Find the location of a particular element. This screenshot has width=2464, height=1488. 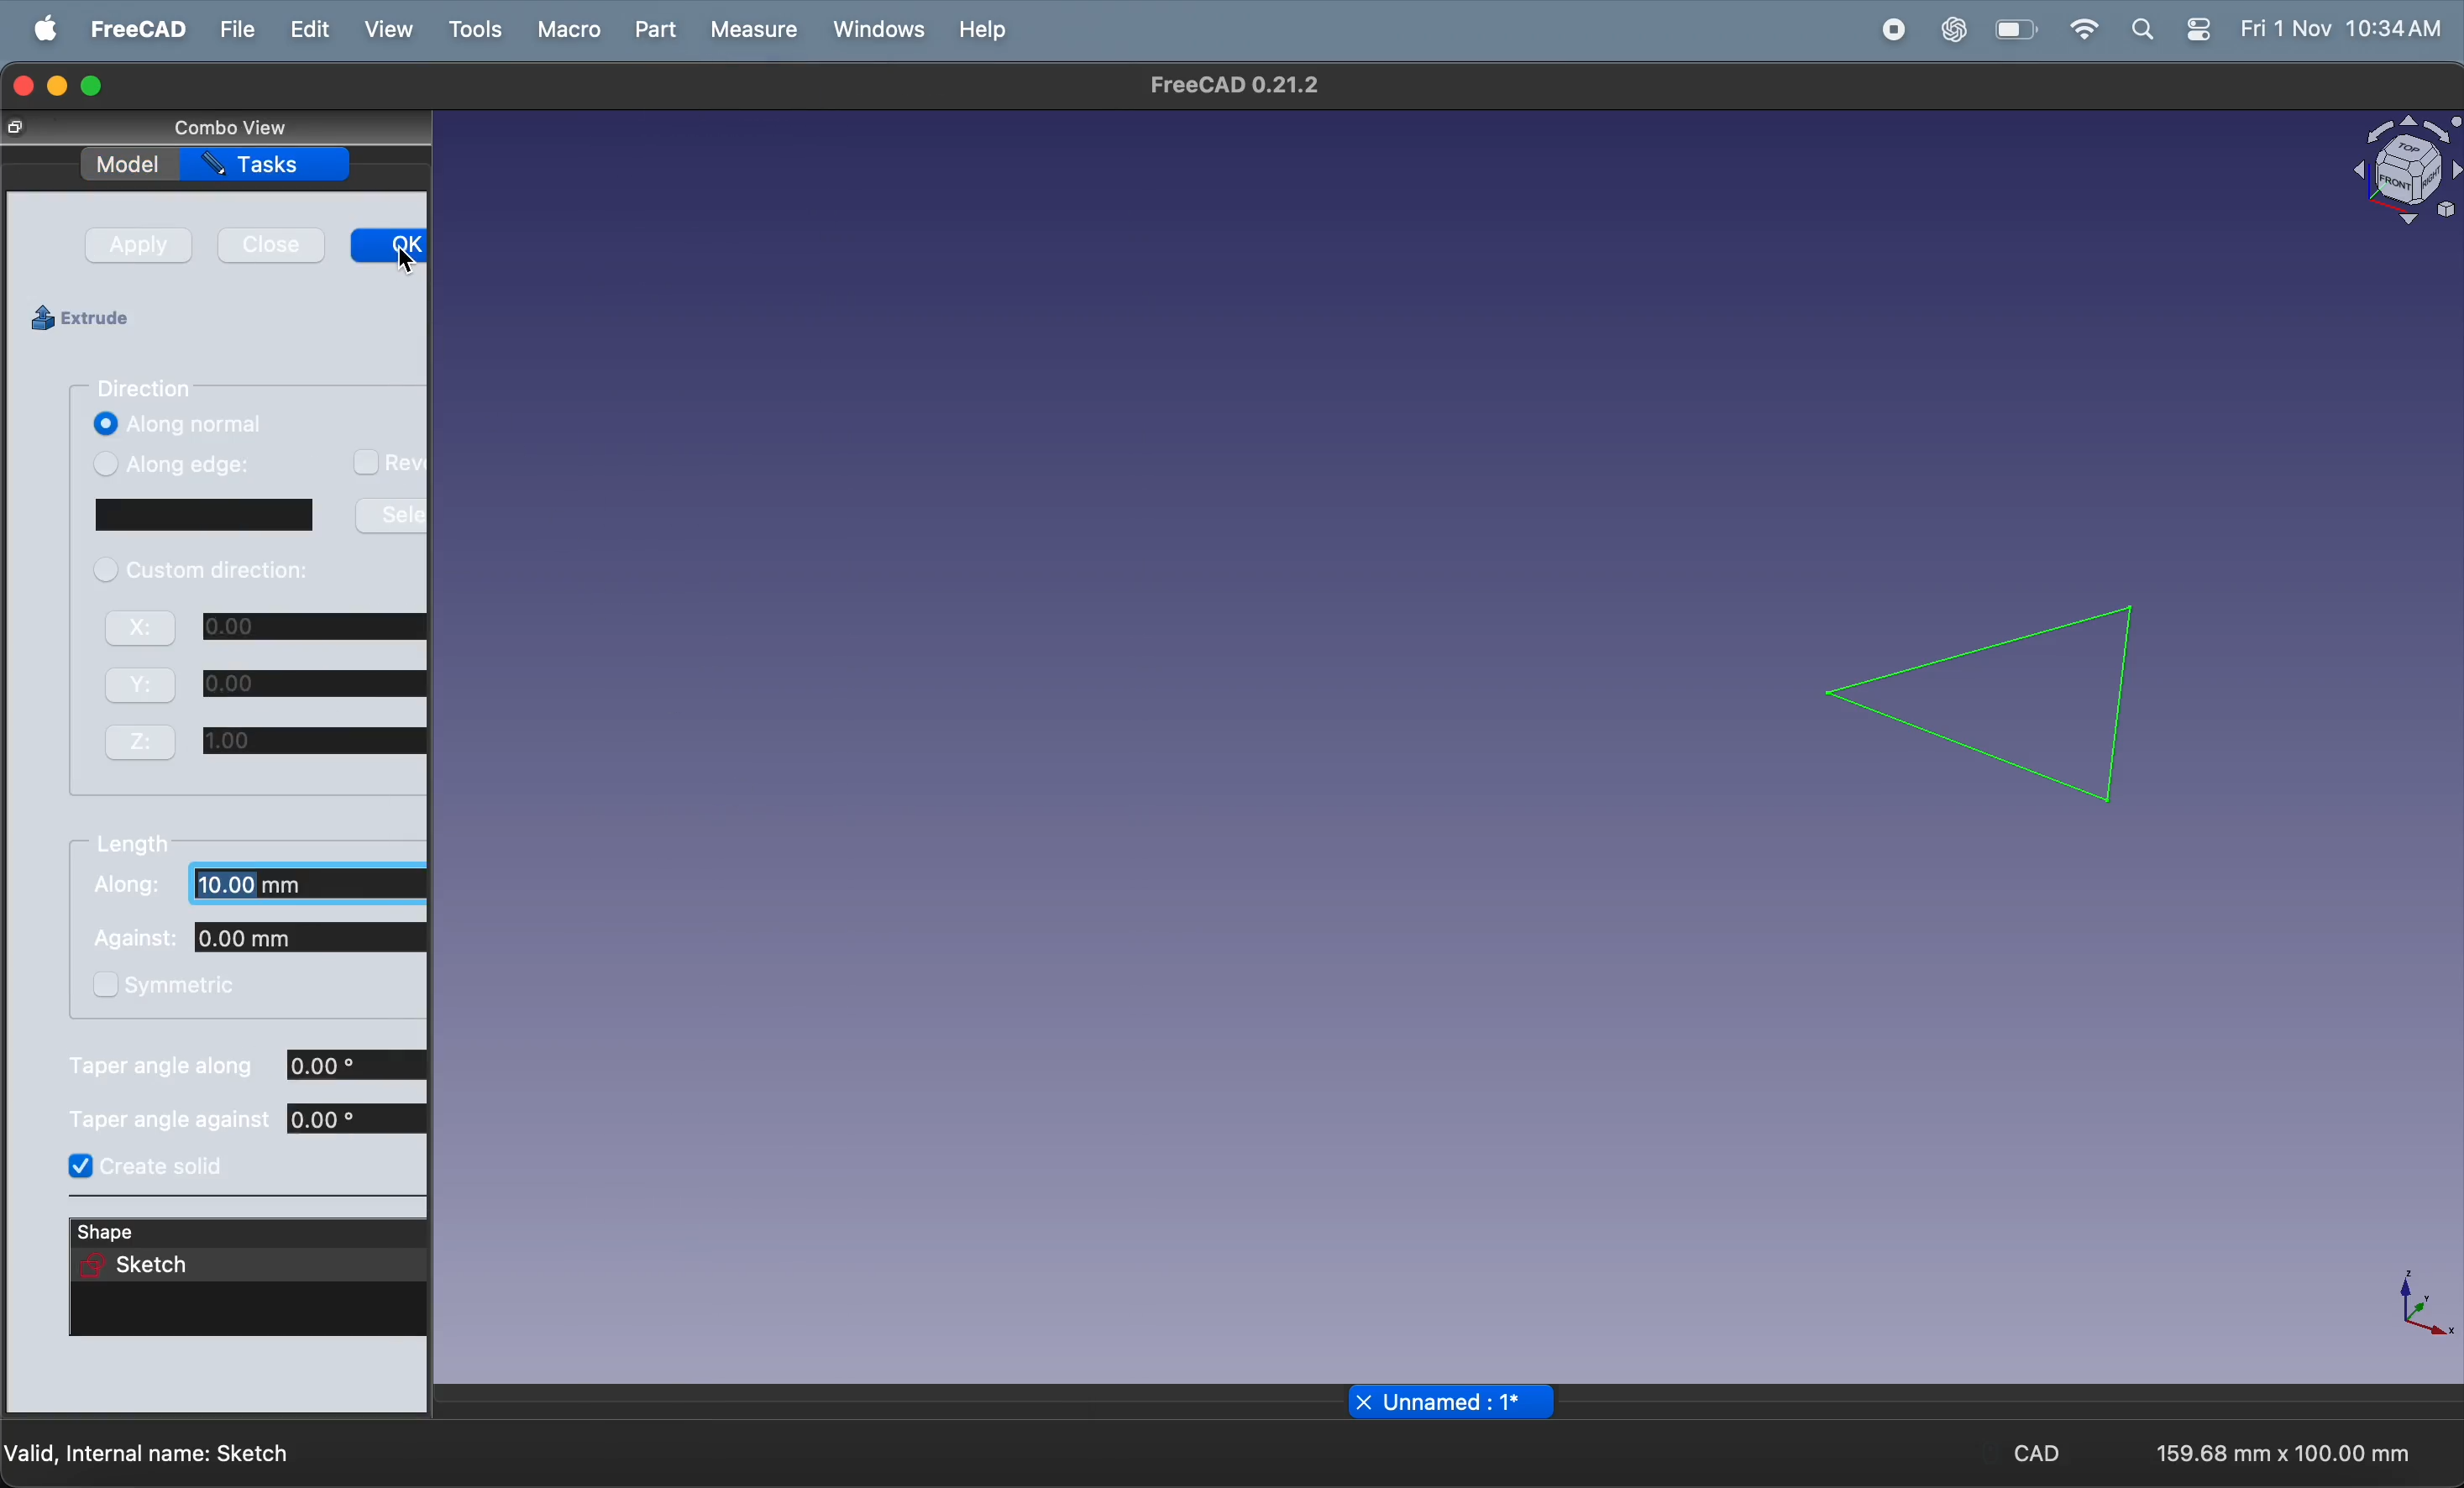

Checked checkbox  is located at coordinates (79, 1166).